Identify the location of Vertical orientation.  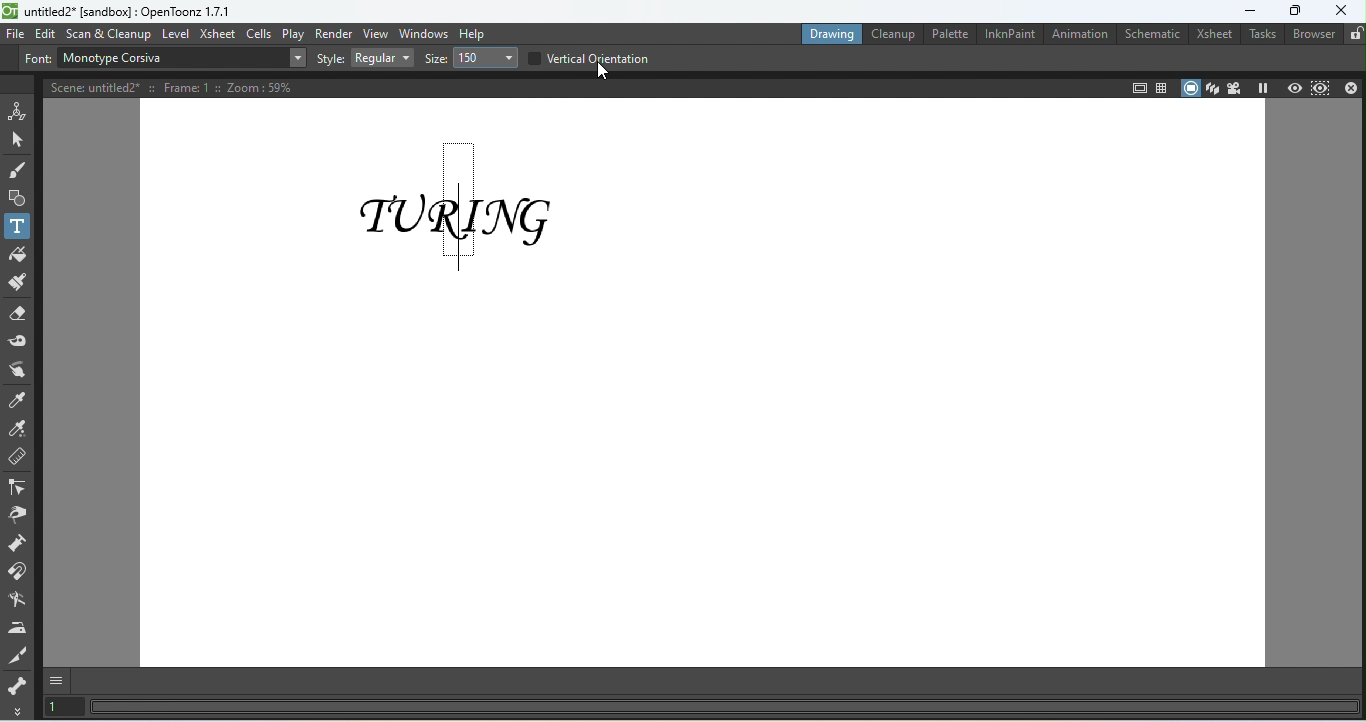
(588, 57).